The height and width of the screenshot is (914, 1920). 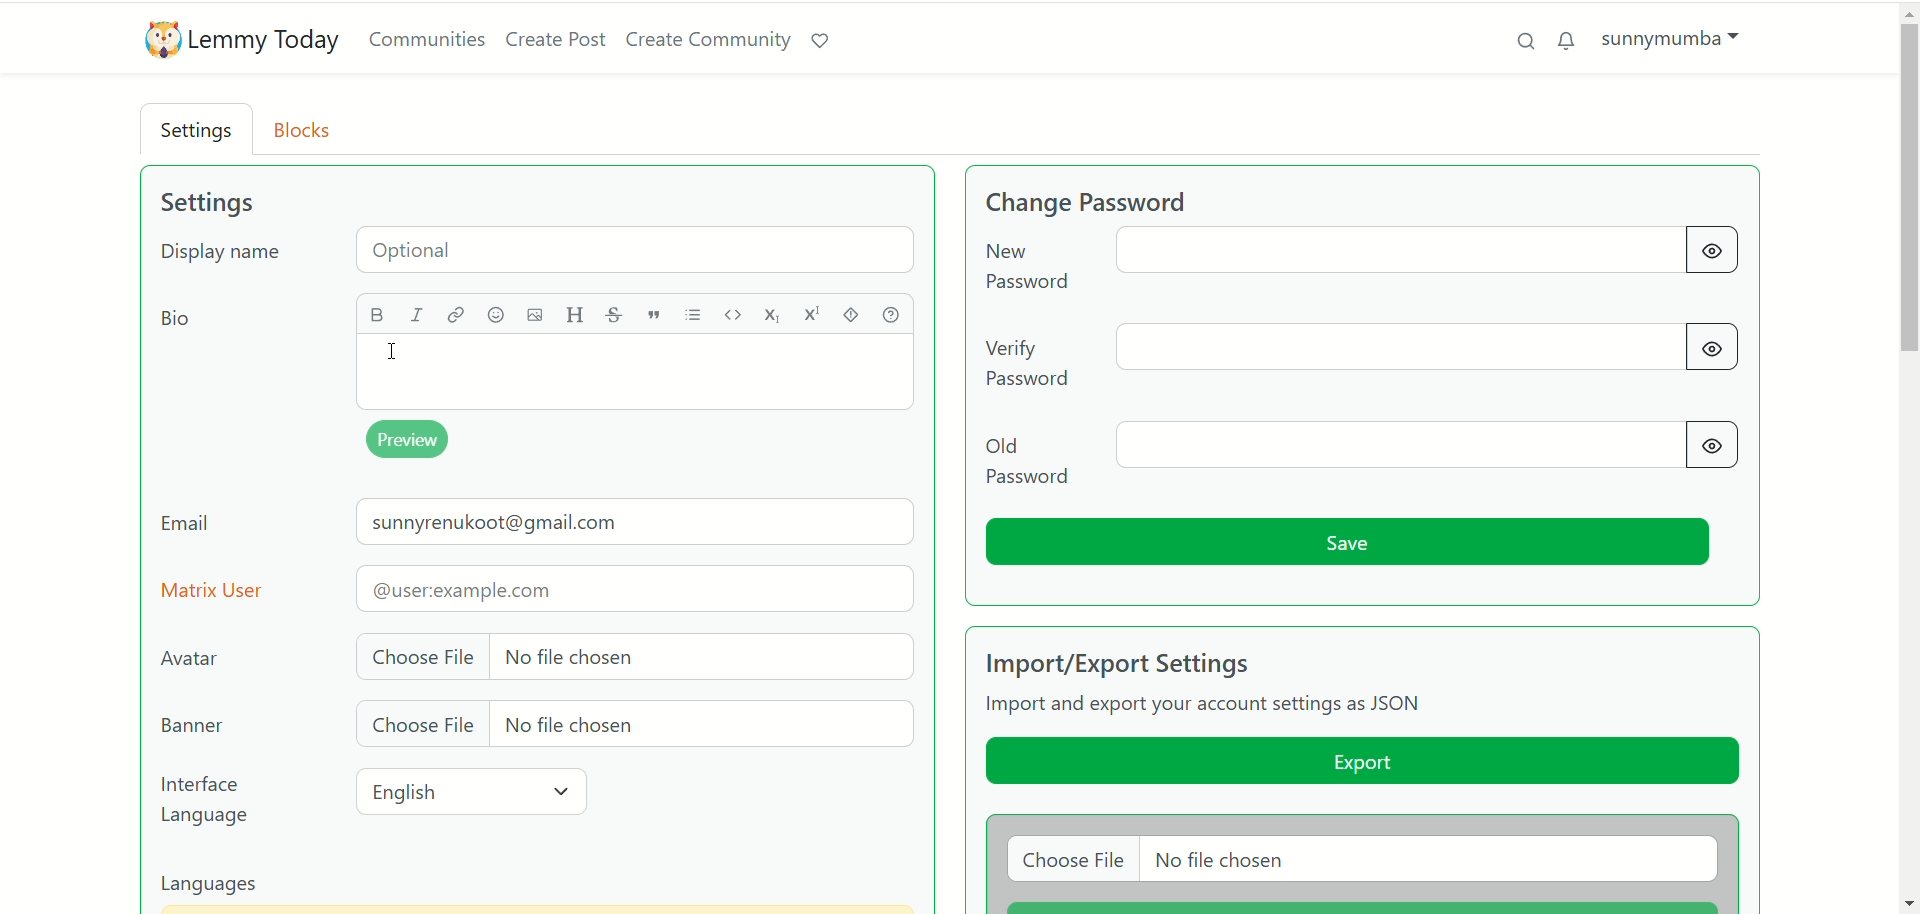 I want to click on communities, so click(x=427, y=40).